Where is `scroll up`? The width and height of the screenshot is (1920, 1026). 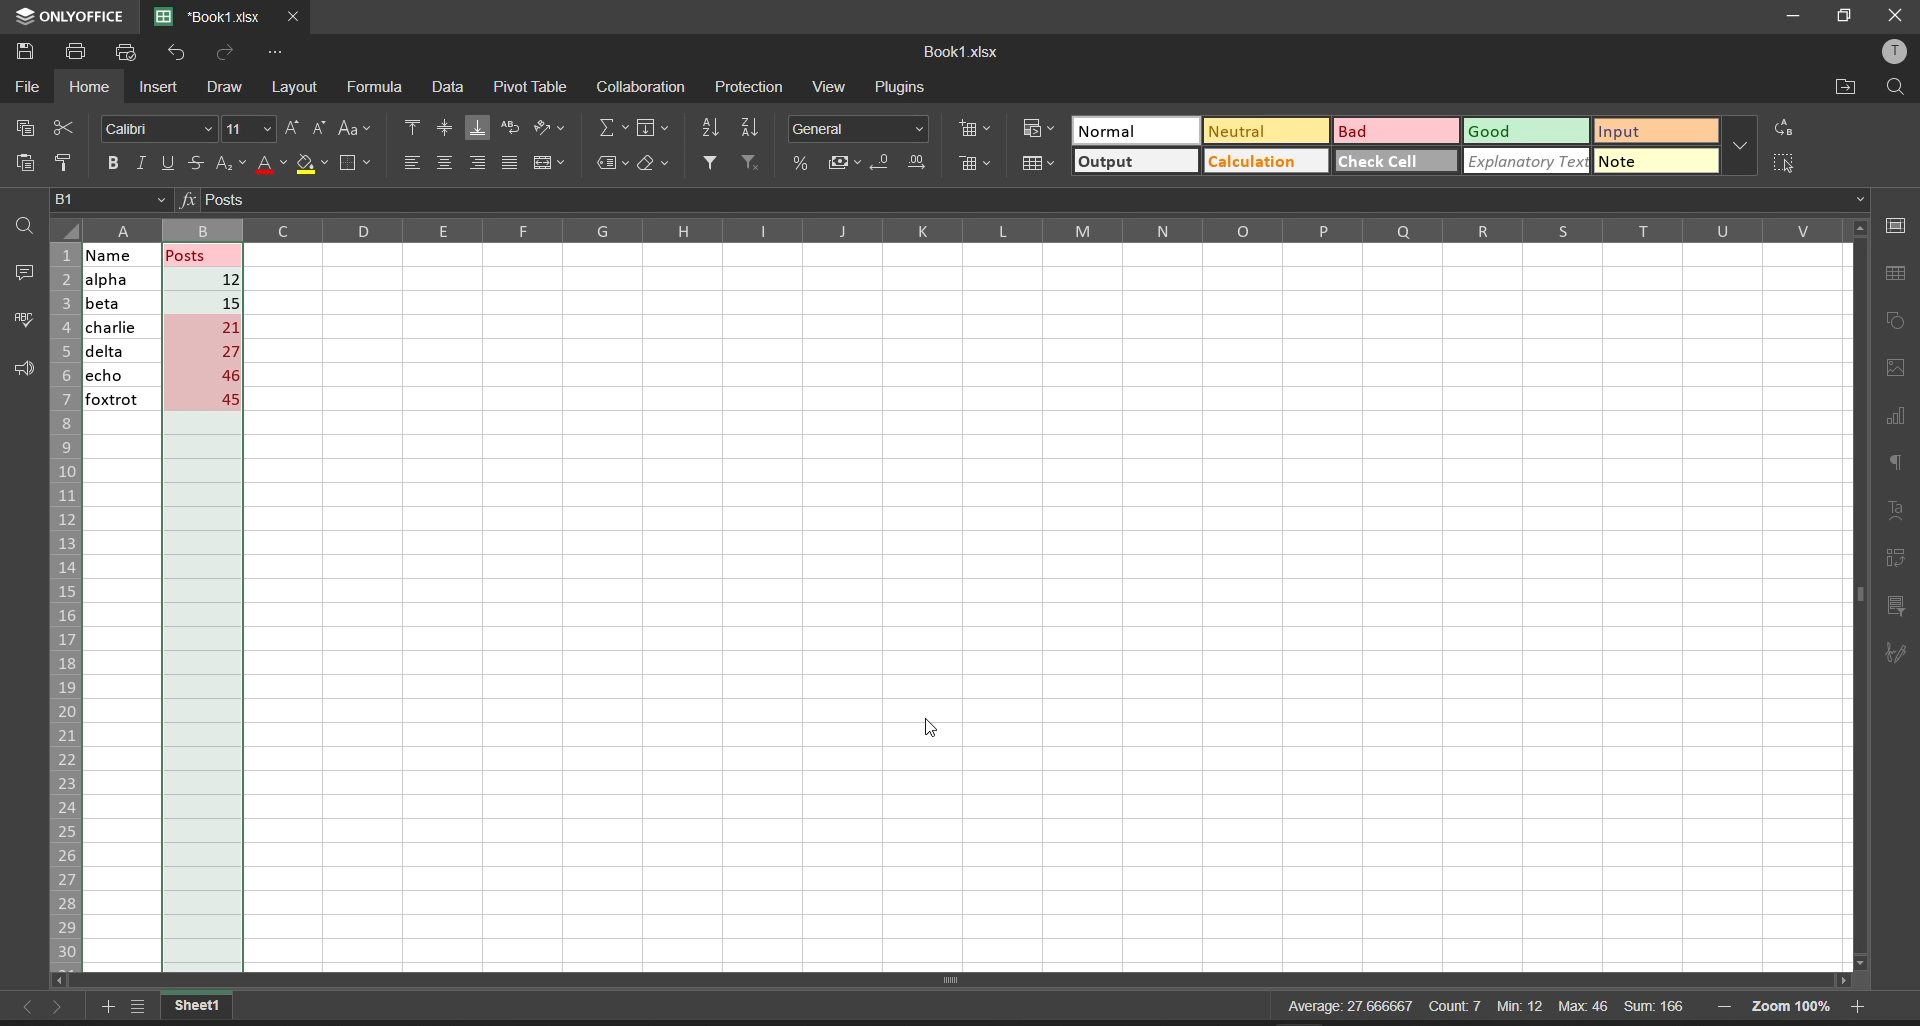 scroll up is located at coordinates (1861, 231).